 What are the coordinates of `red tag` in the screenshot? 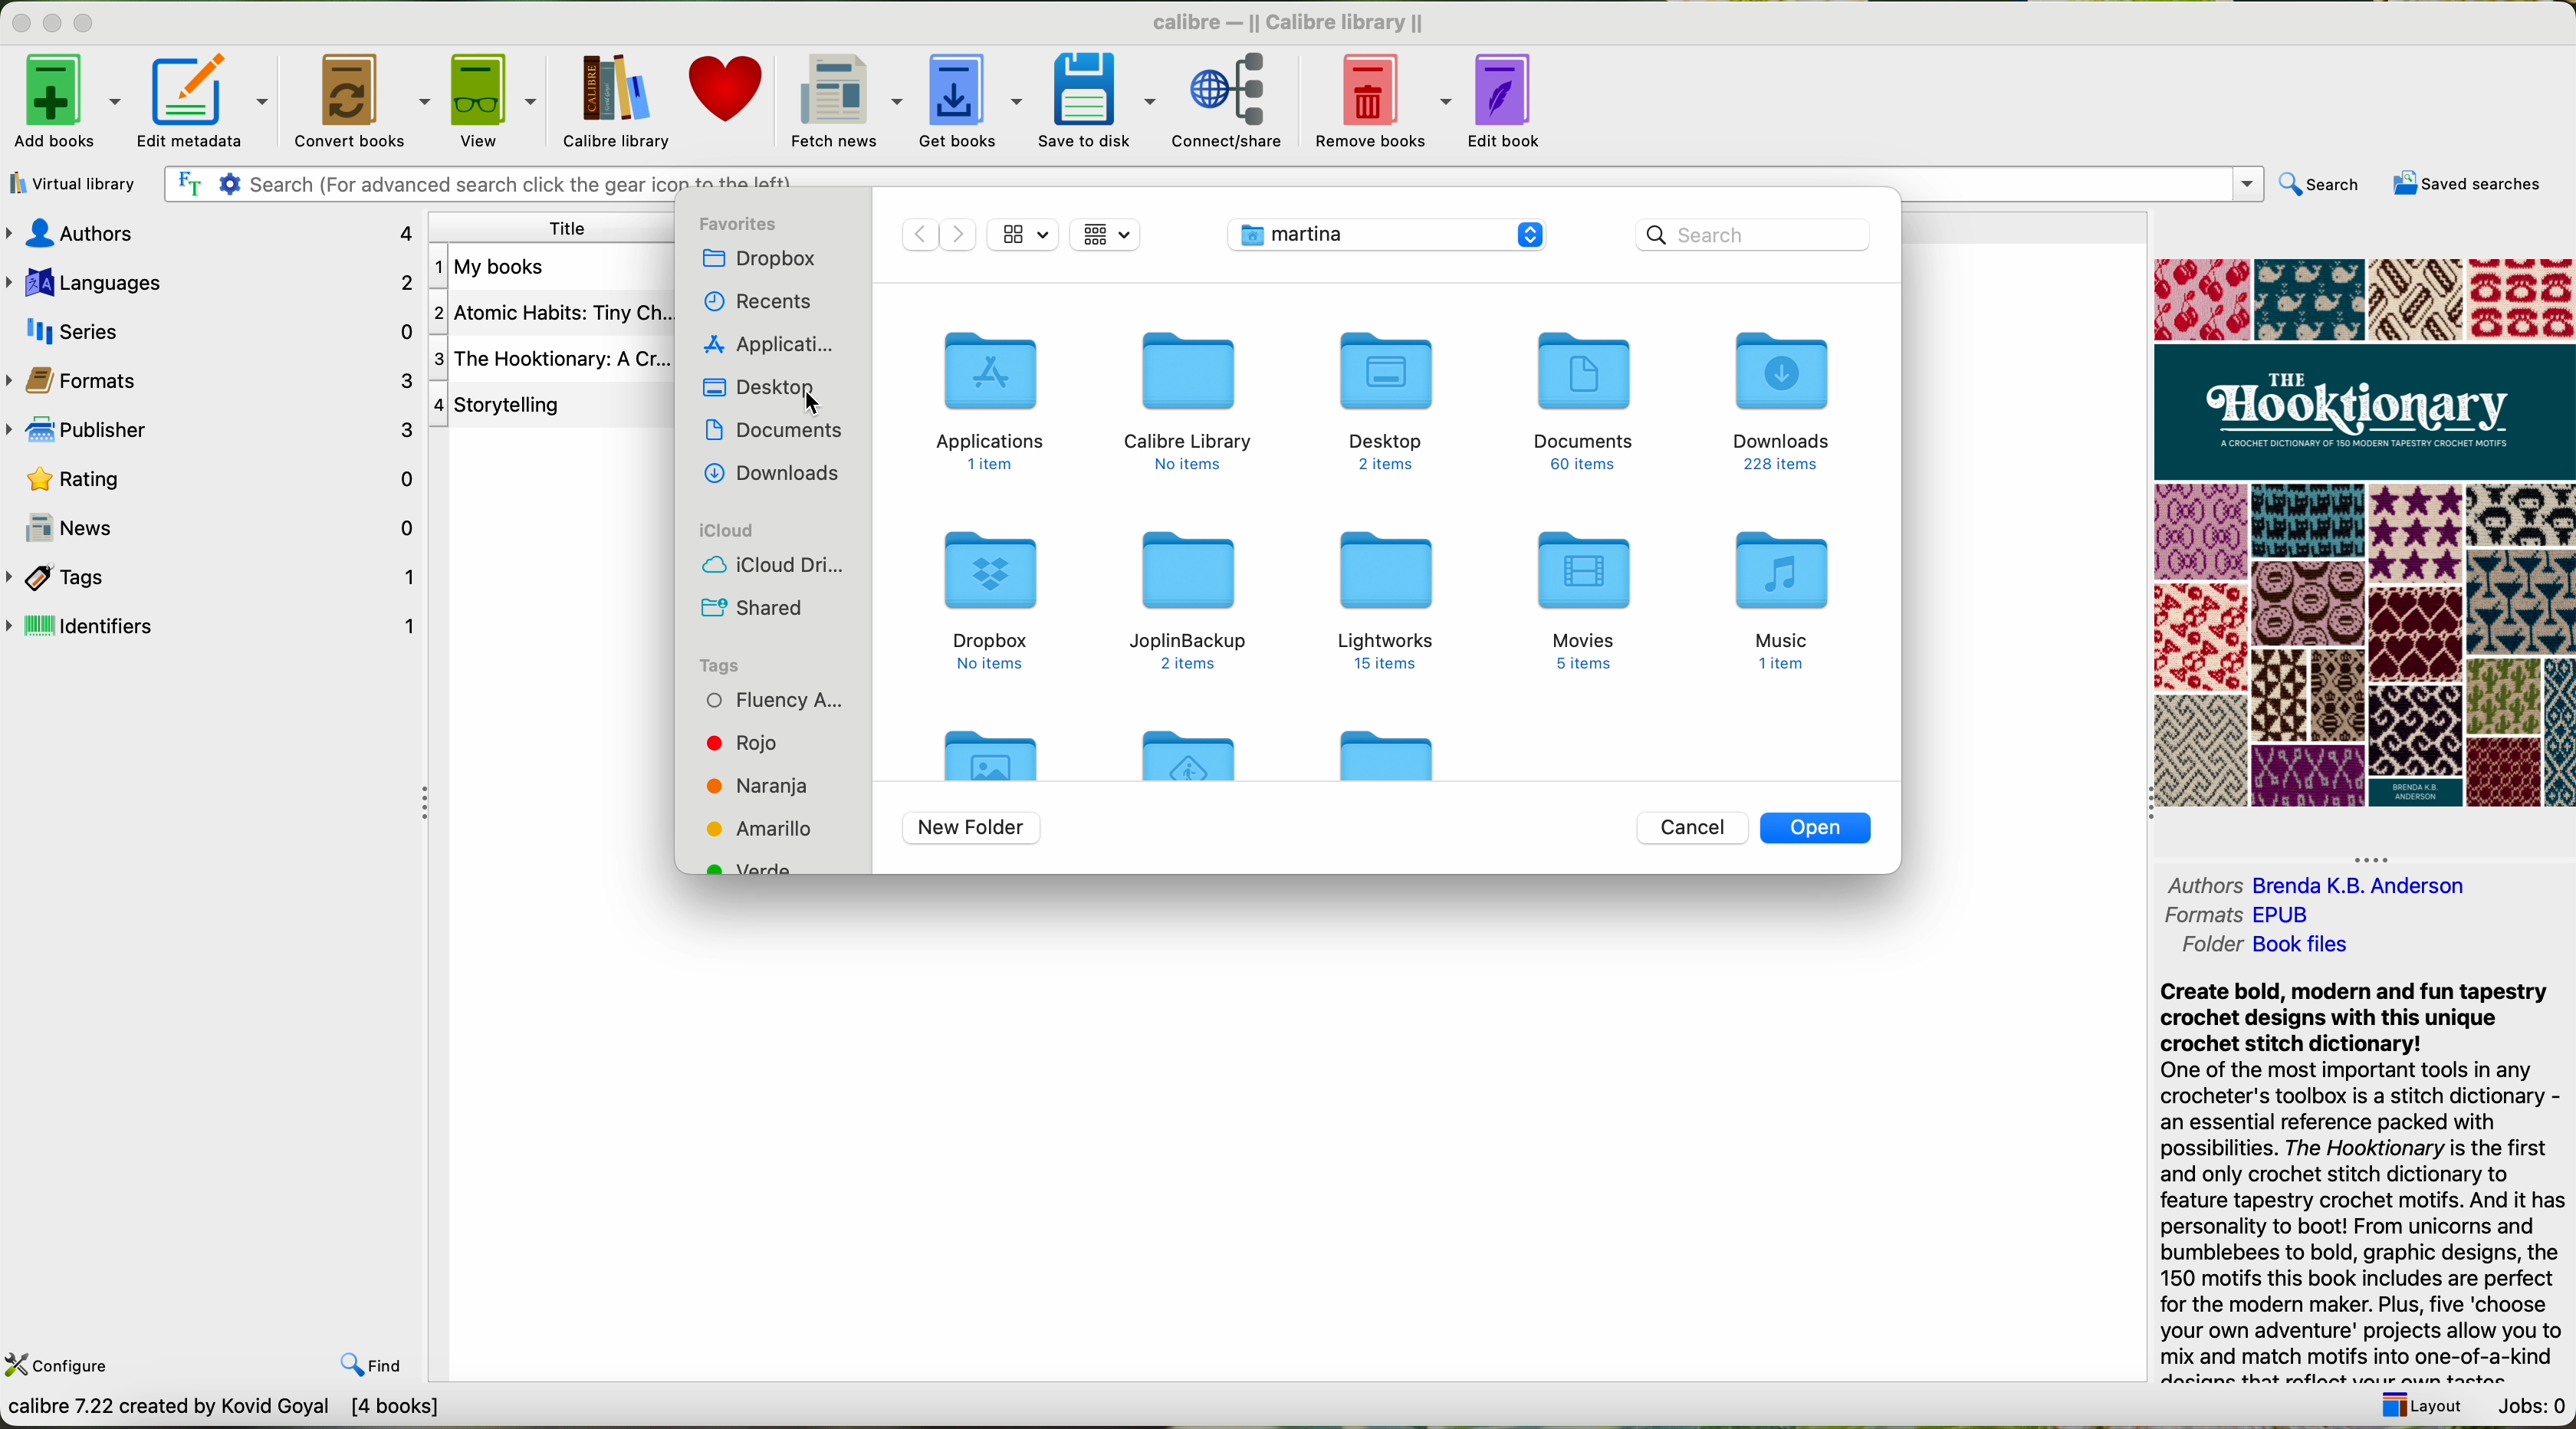 It's located at (742, 745).